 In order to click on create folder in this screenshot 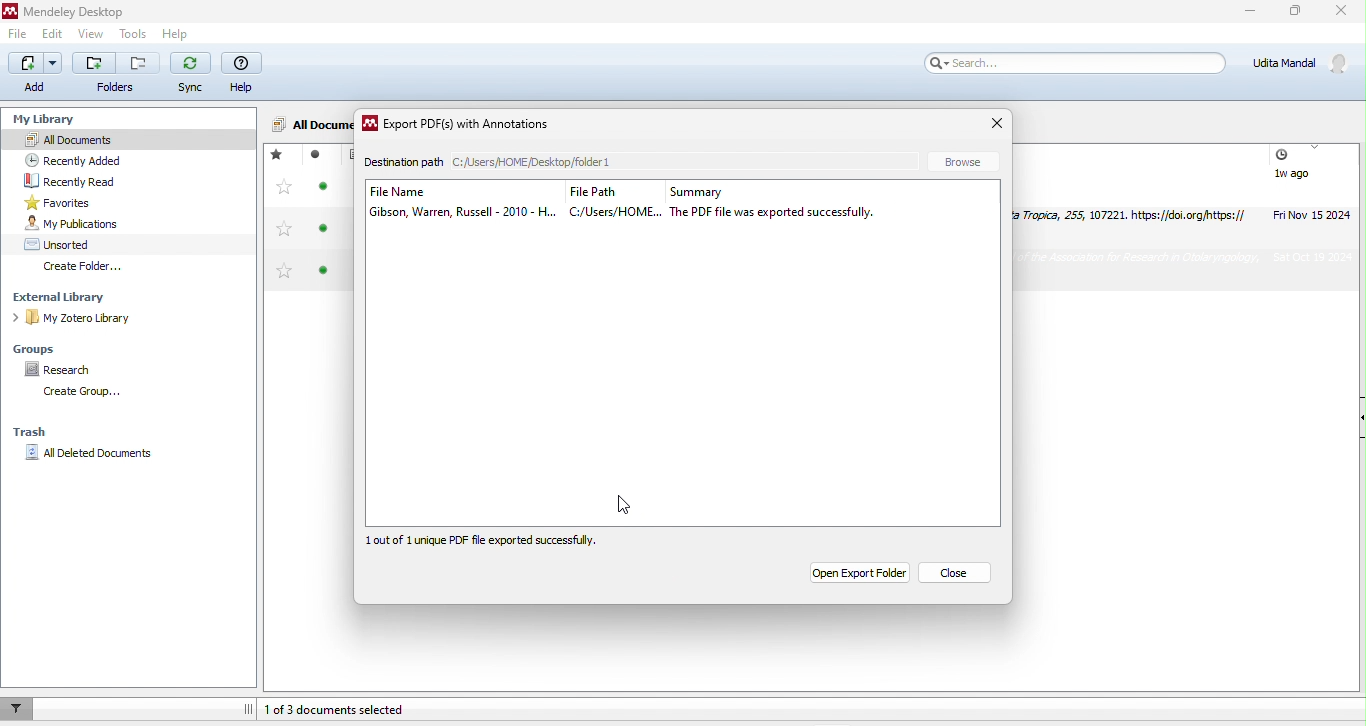, I will do `click(88, 267)`.